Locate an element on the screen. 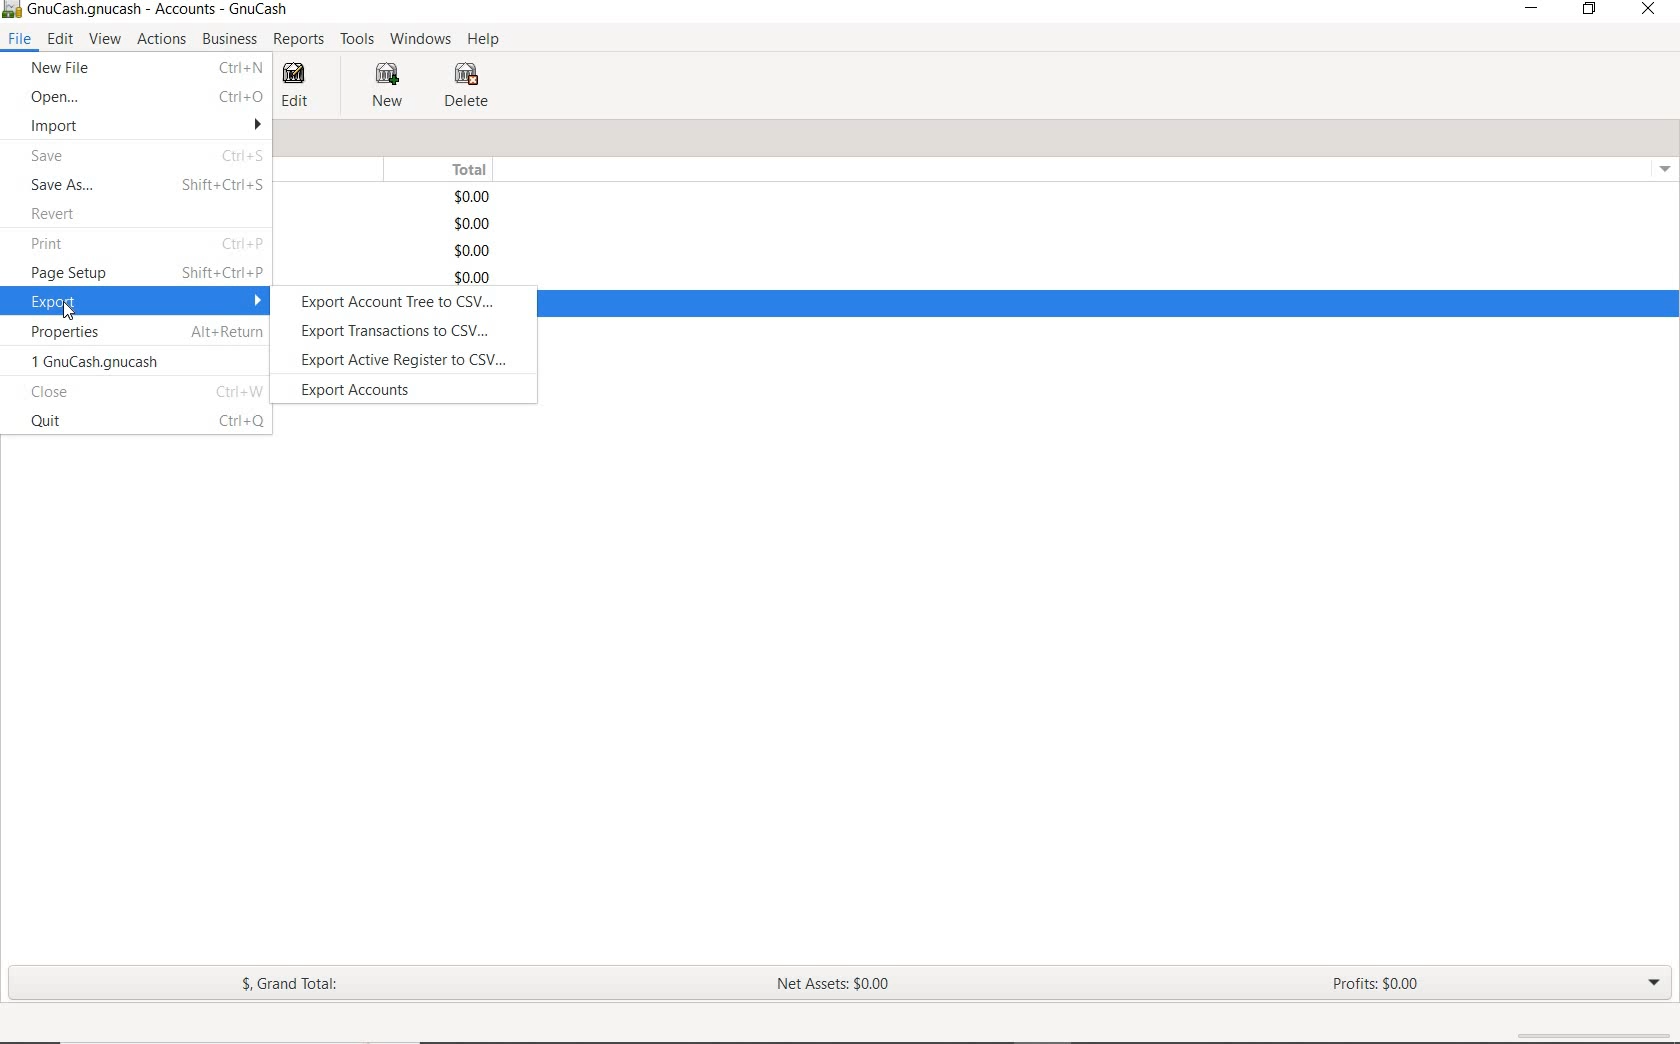 This screenshot has height=1044, width=1680. SAVE AS is located at coordinates (60, 184).